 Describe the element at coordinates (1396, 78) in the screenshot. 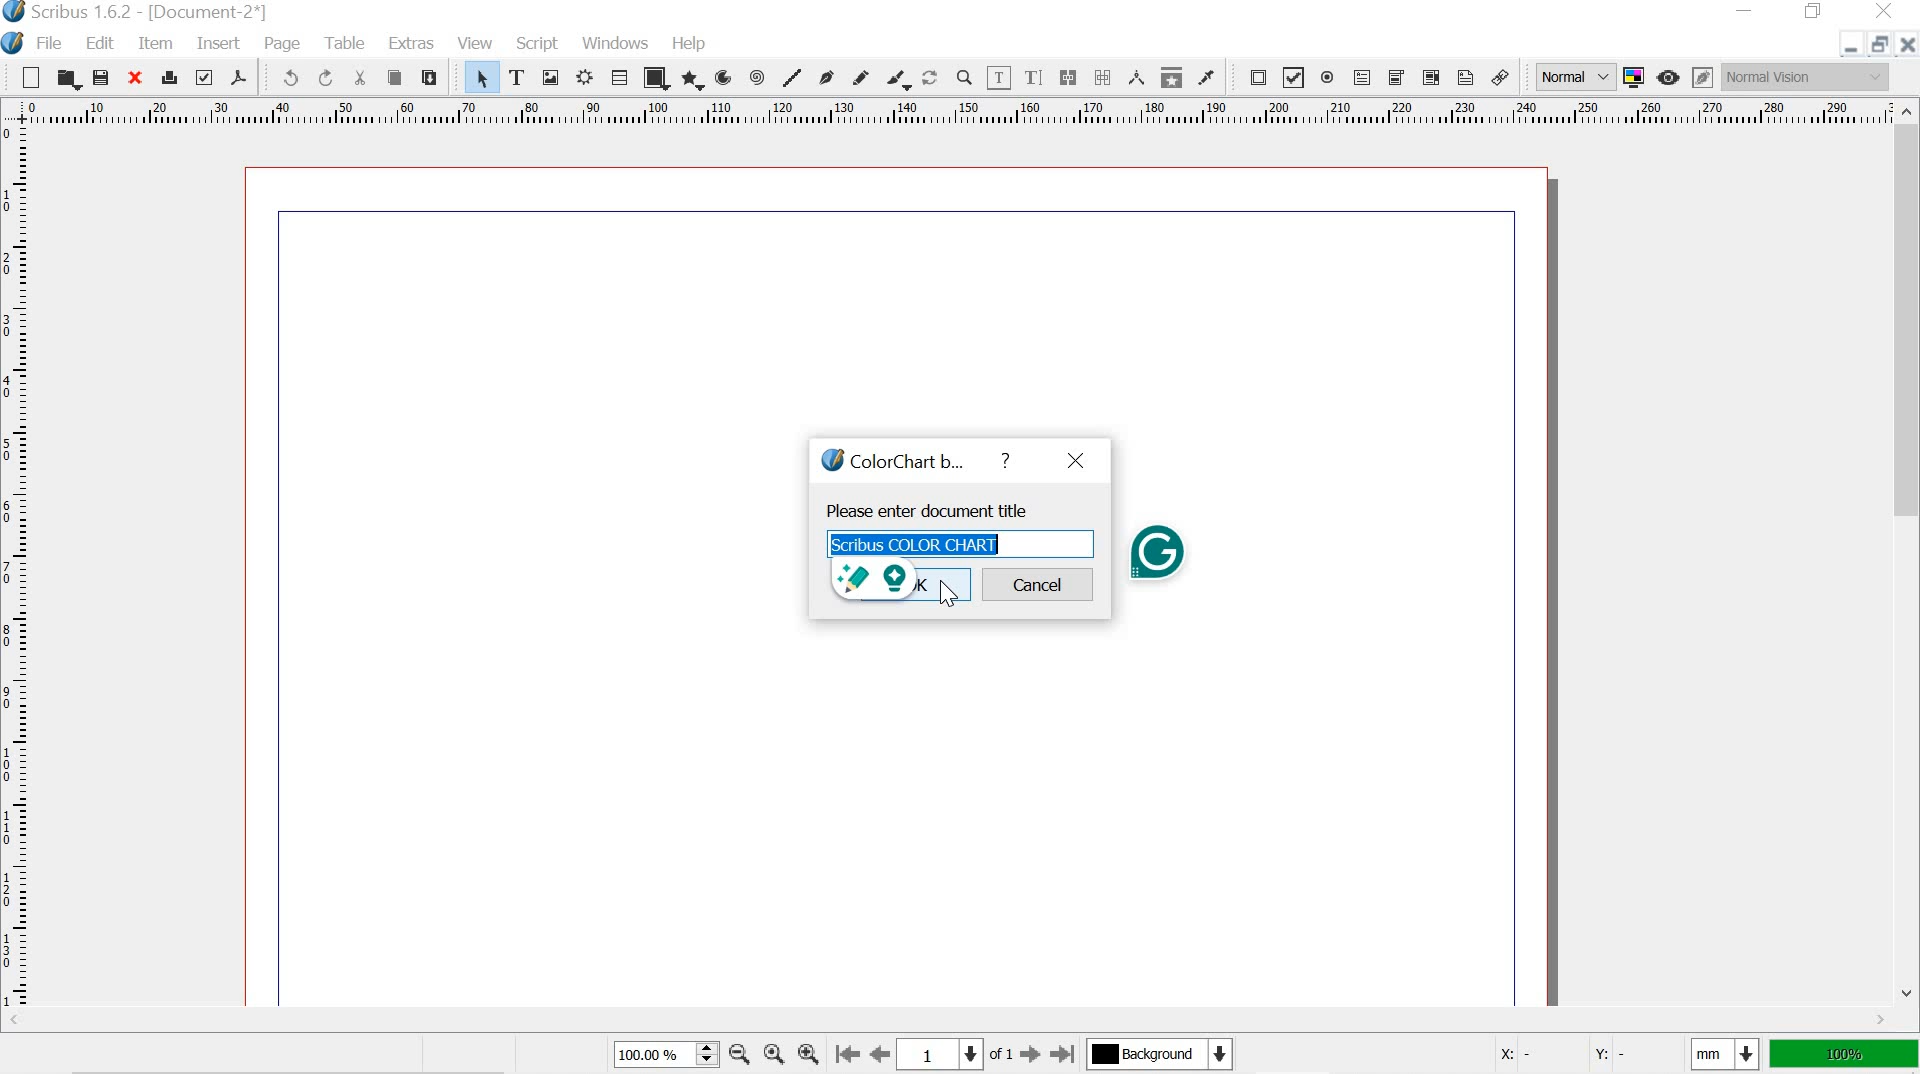

I see `pdf combo box` at that location.